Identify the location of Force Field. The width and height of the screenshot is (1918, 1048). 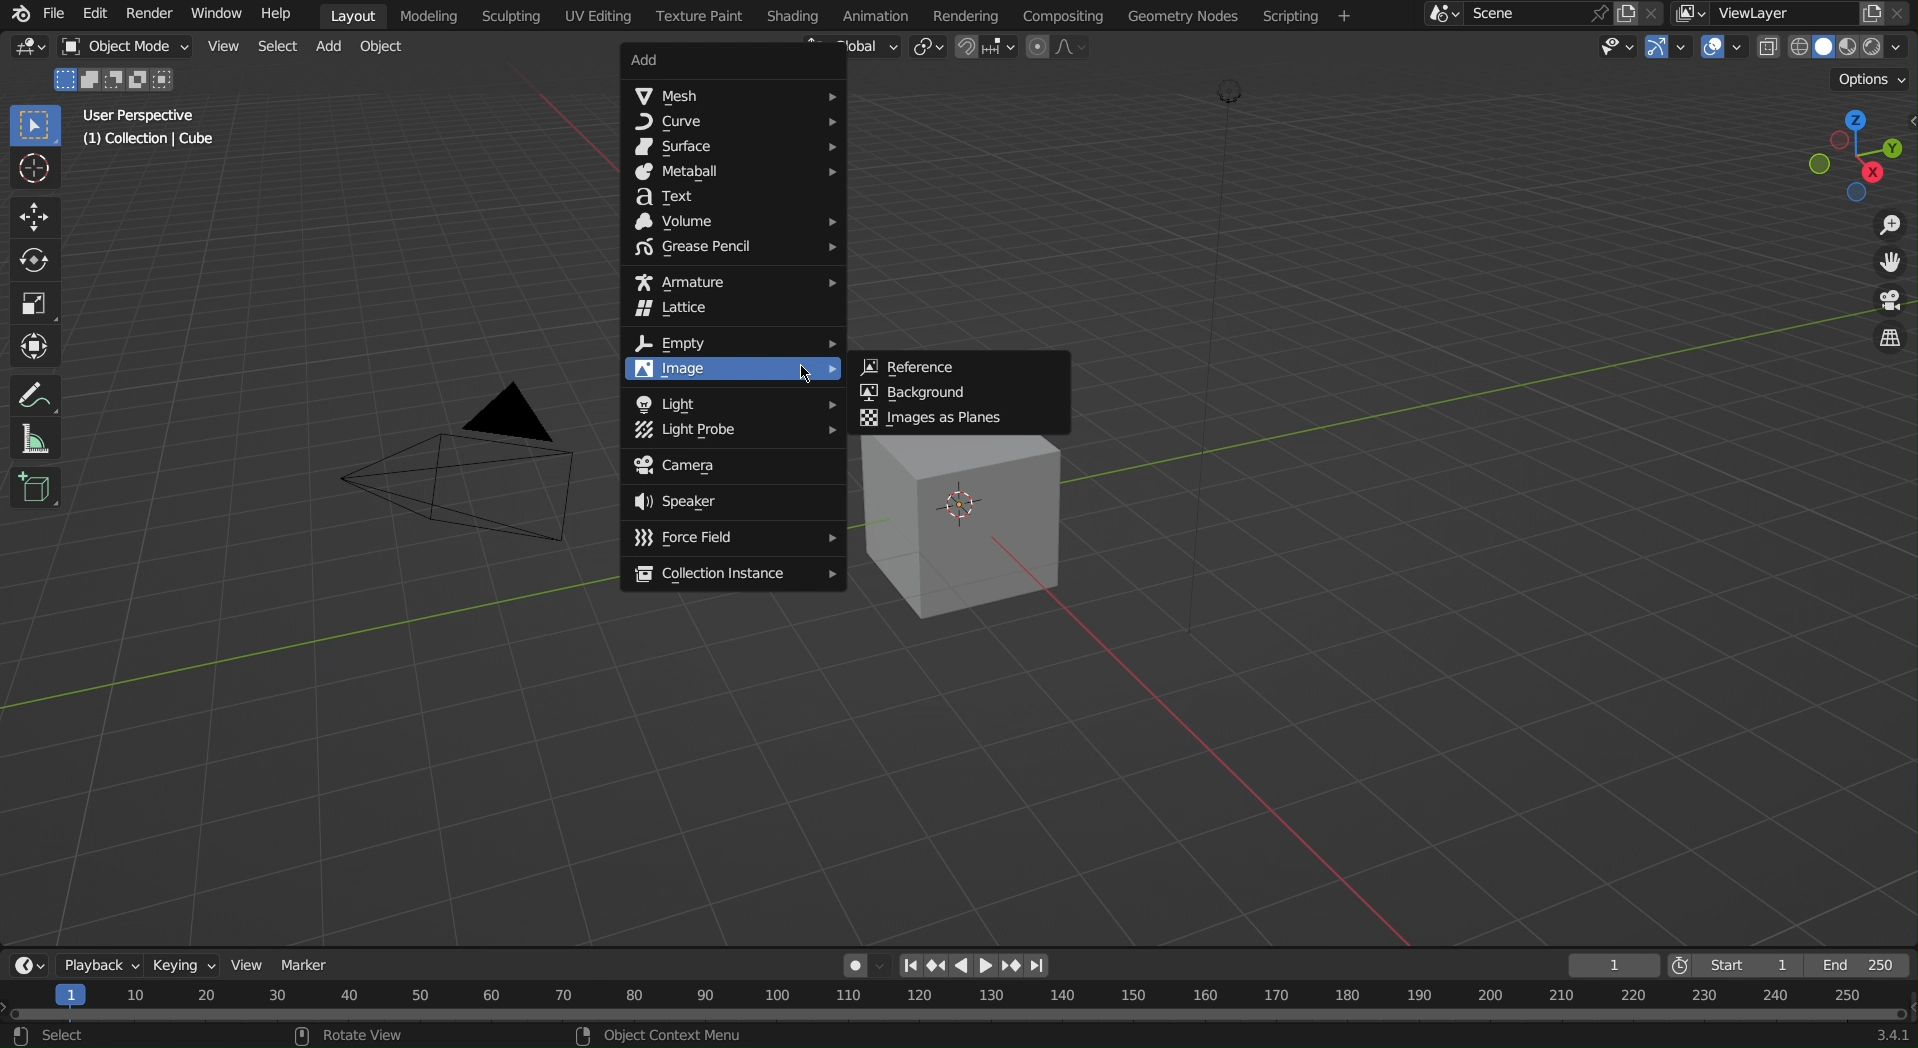
(733, 539).